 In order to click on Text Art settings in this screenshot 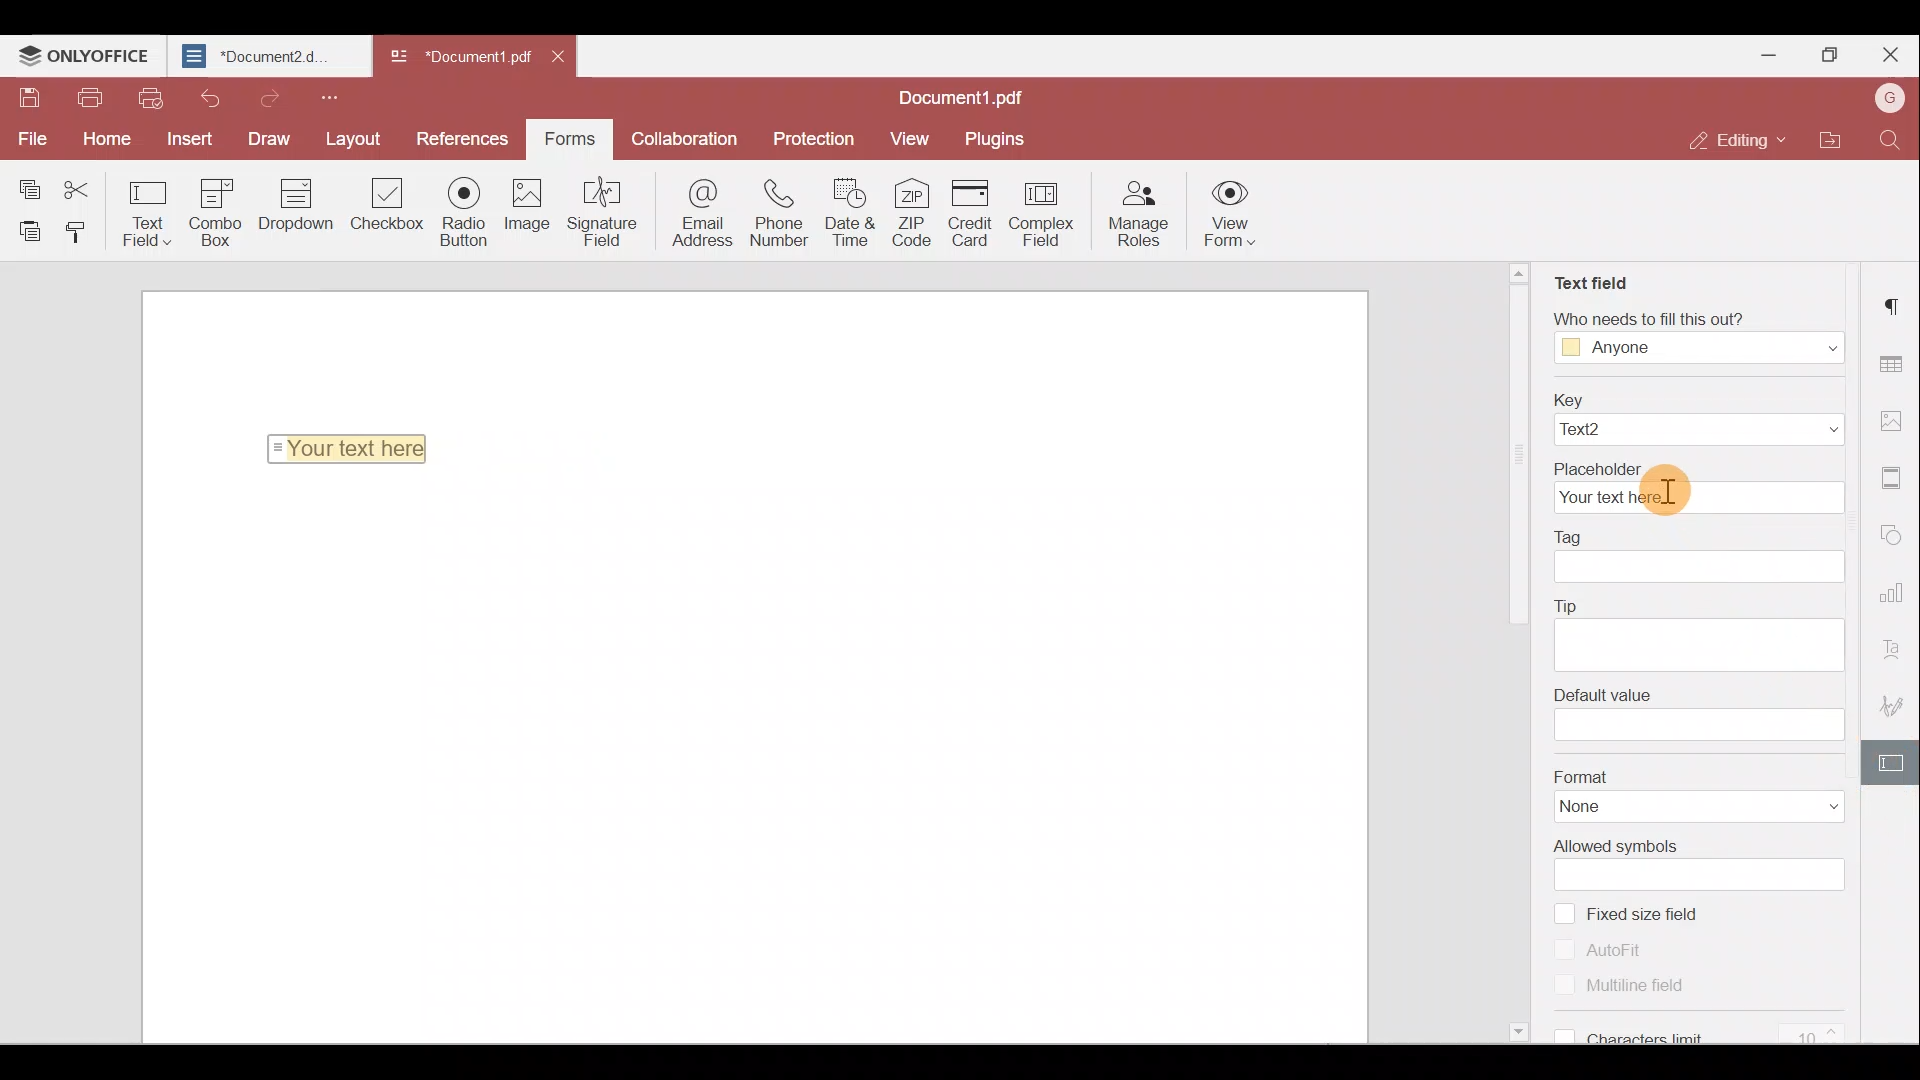, I will do `click(1896, 643)`.